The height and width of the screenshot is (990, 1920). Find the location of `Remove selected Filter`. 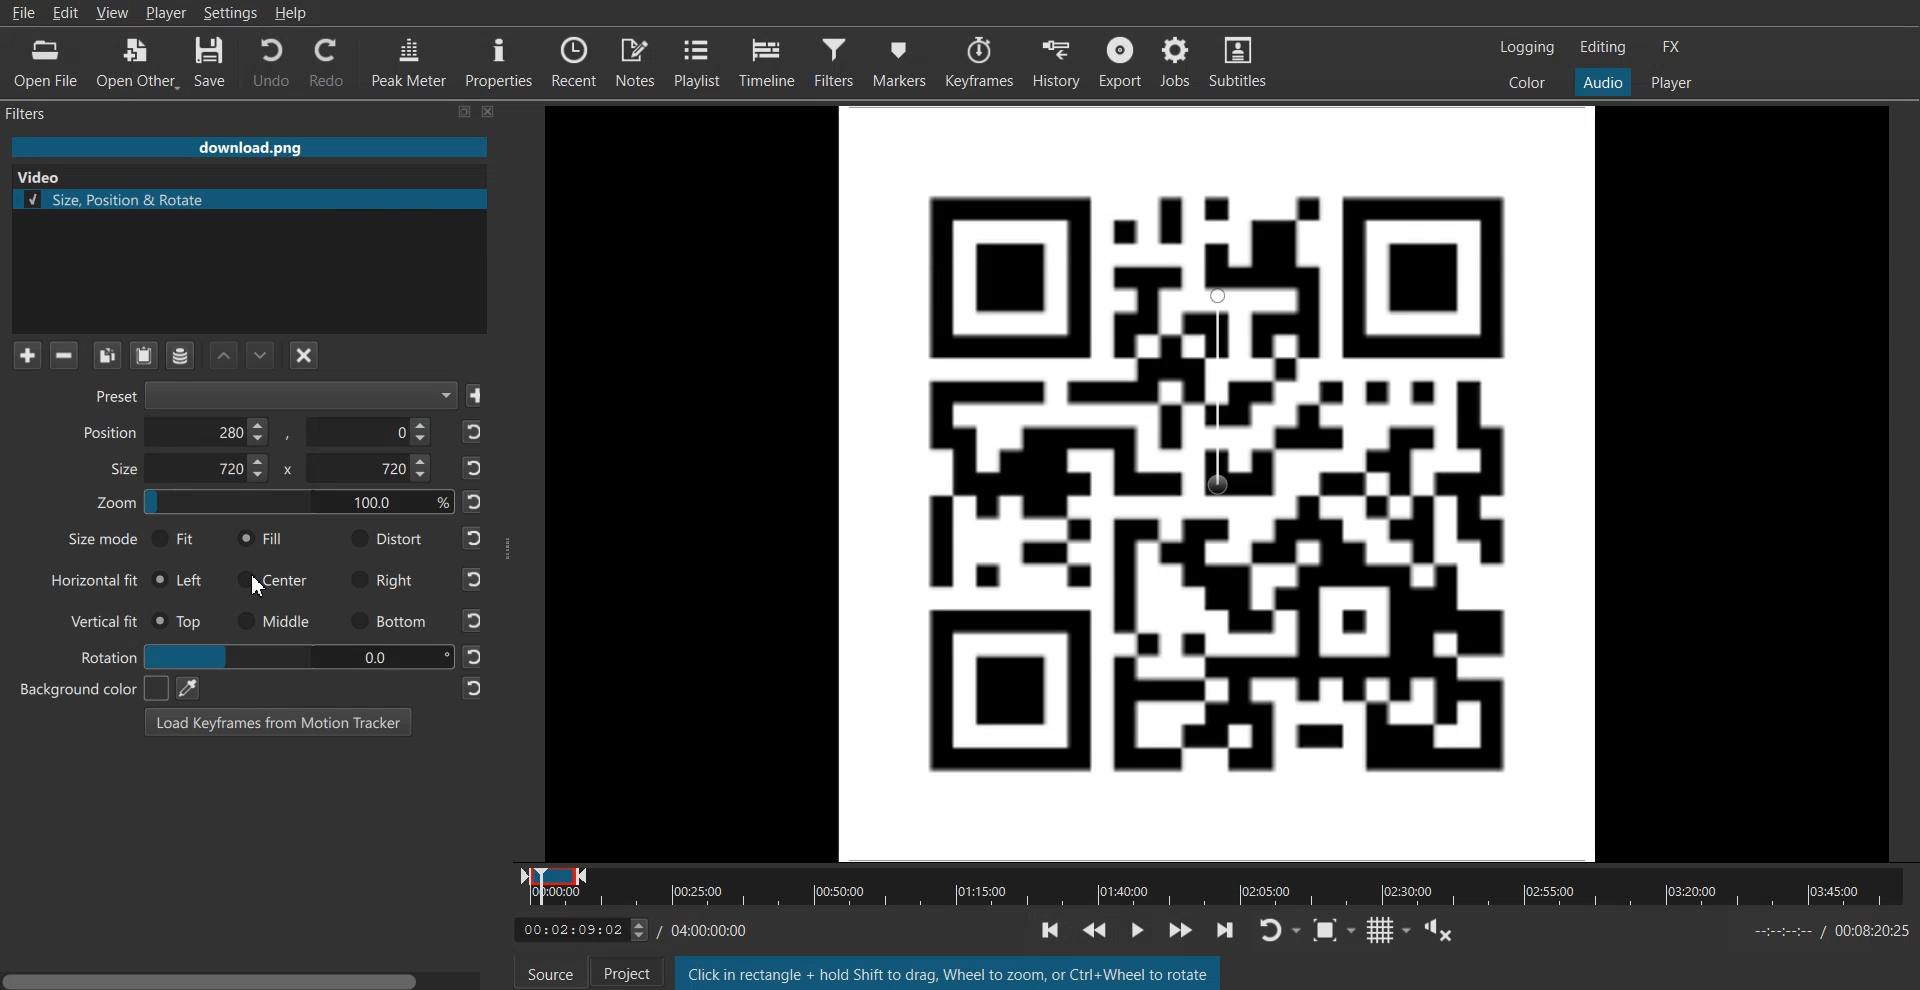

Remove selected Filter is located at coordinates (63, 355).